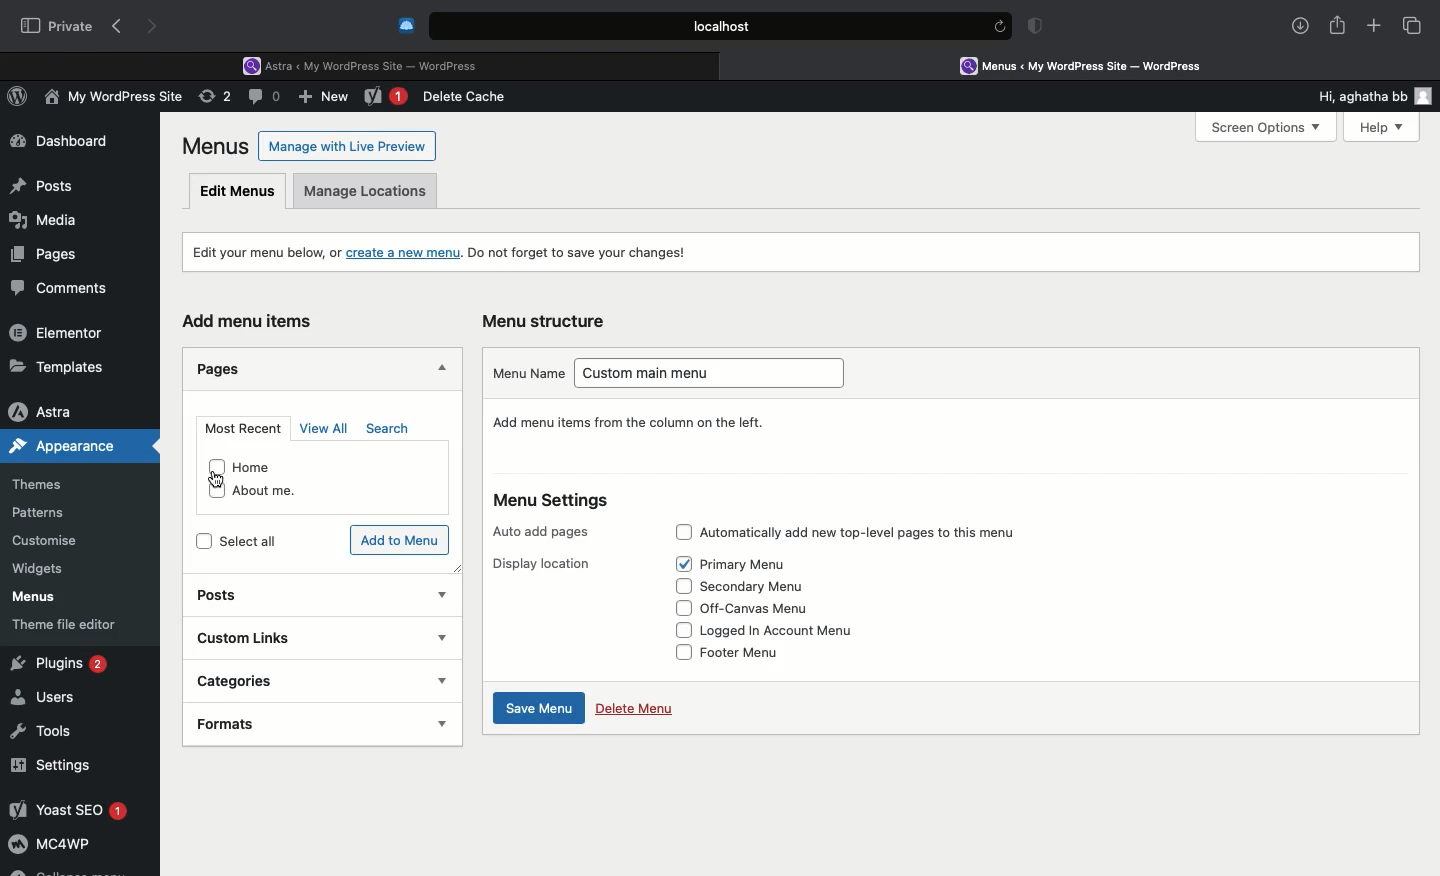  What do you see at coordinates (57, 25) in the screenshot?
I see `Private` at bounding box center [57, 25].